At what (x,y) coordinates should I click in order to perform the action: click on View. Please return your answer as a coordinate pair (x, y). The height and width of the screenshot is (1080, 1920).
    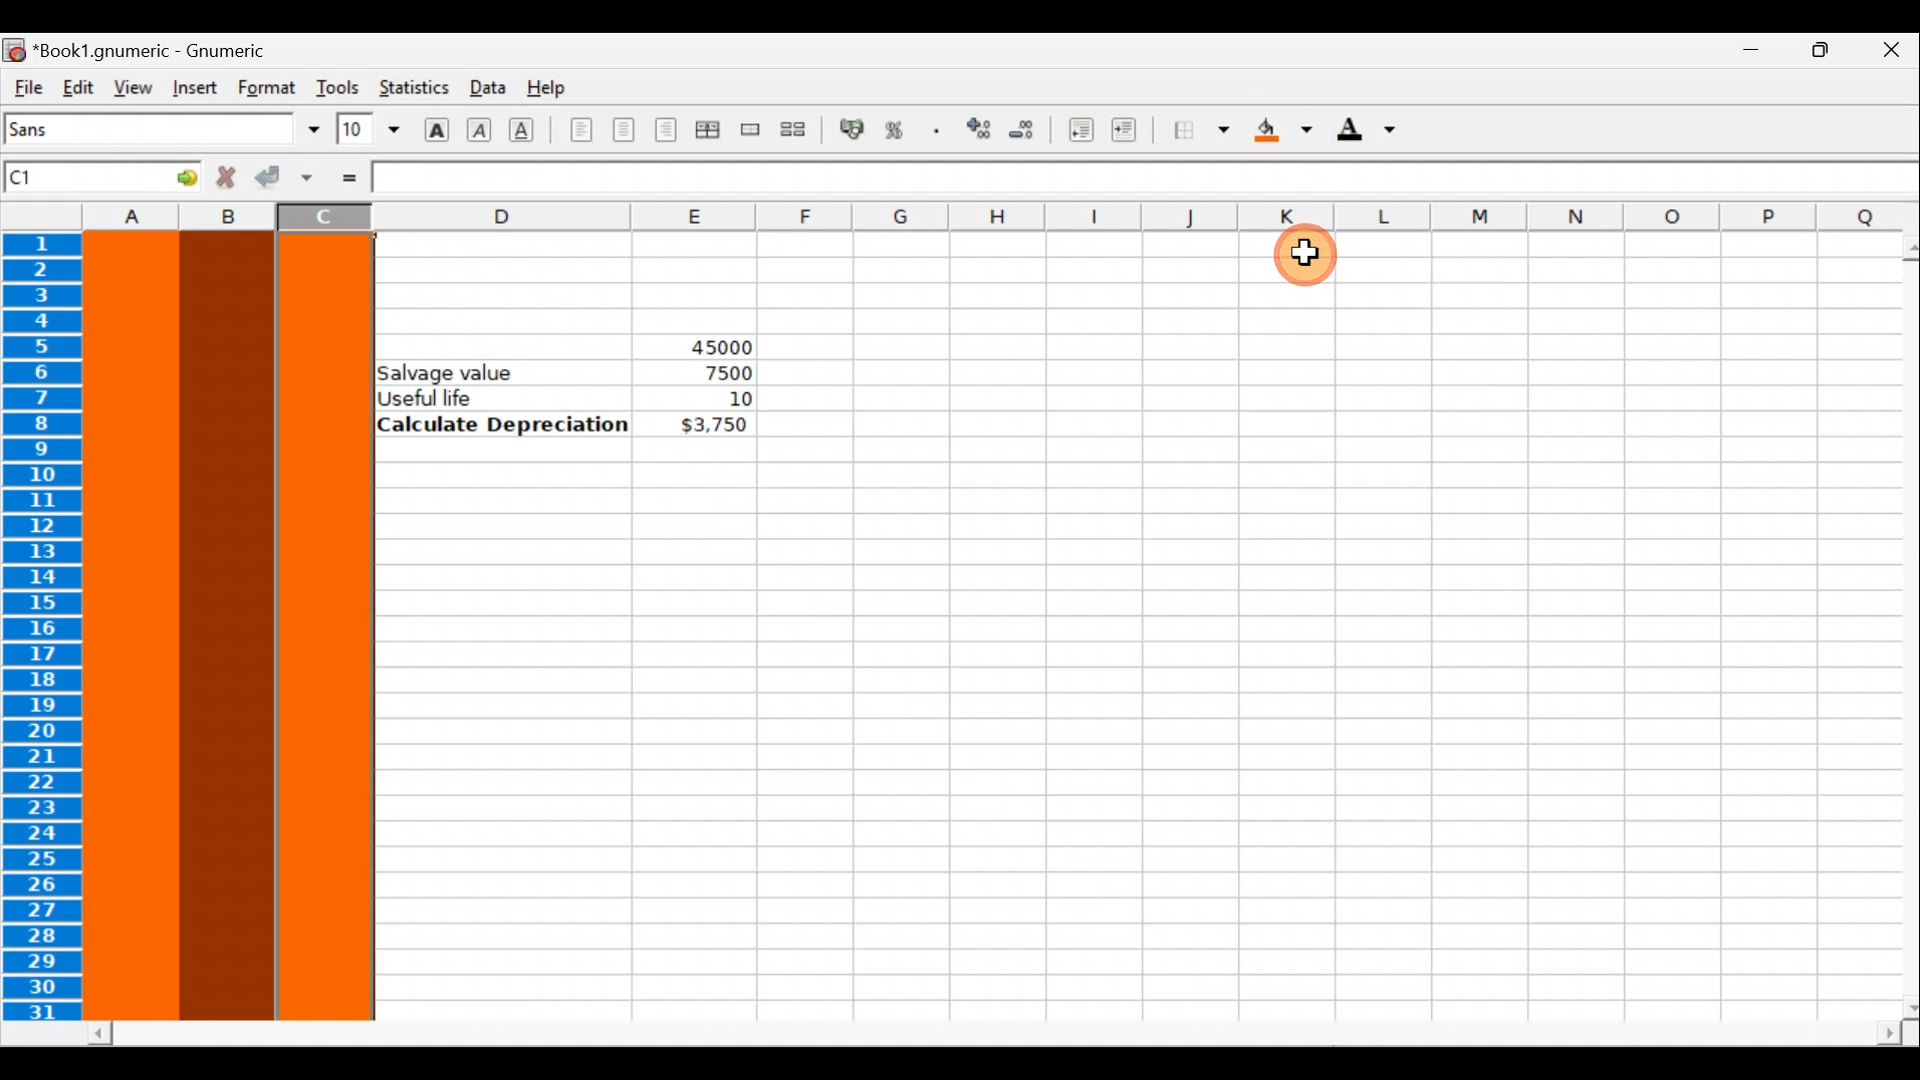
    Looking at the image, I should click on (127, 86).